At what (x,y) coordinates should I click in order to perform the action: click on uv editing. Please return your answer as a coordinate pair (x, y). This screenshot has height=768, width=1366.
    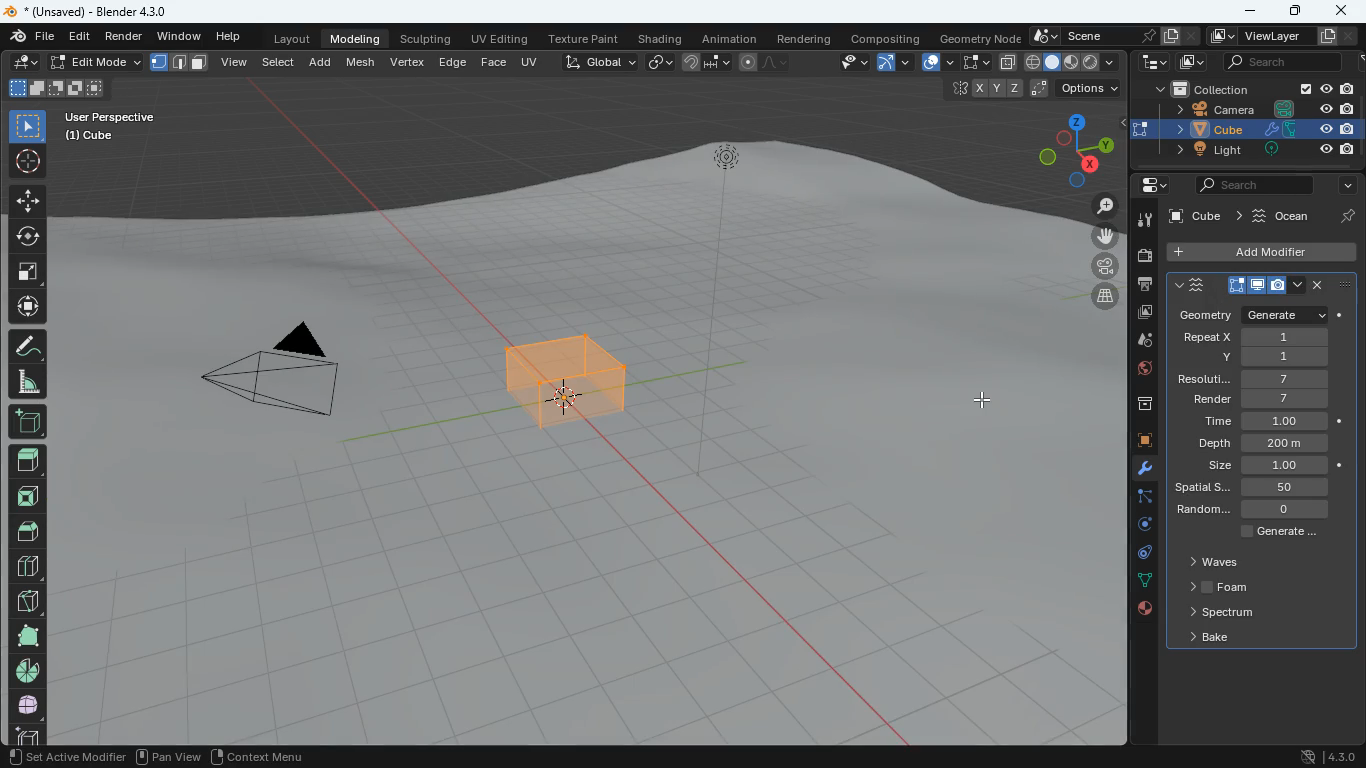
    Looking at the image, I should click on (500, 38).